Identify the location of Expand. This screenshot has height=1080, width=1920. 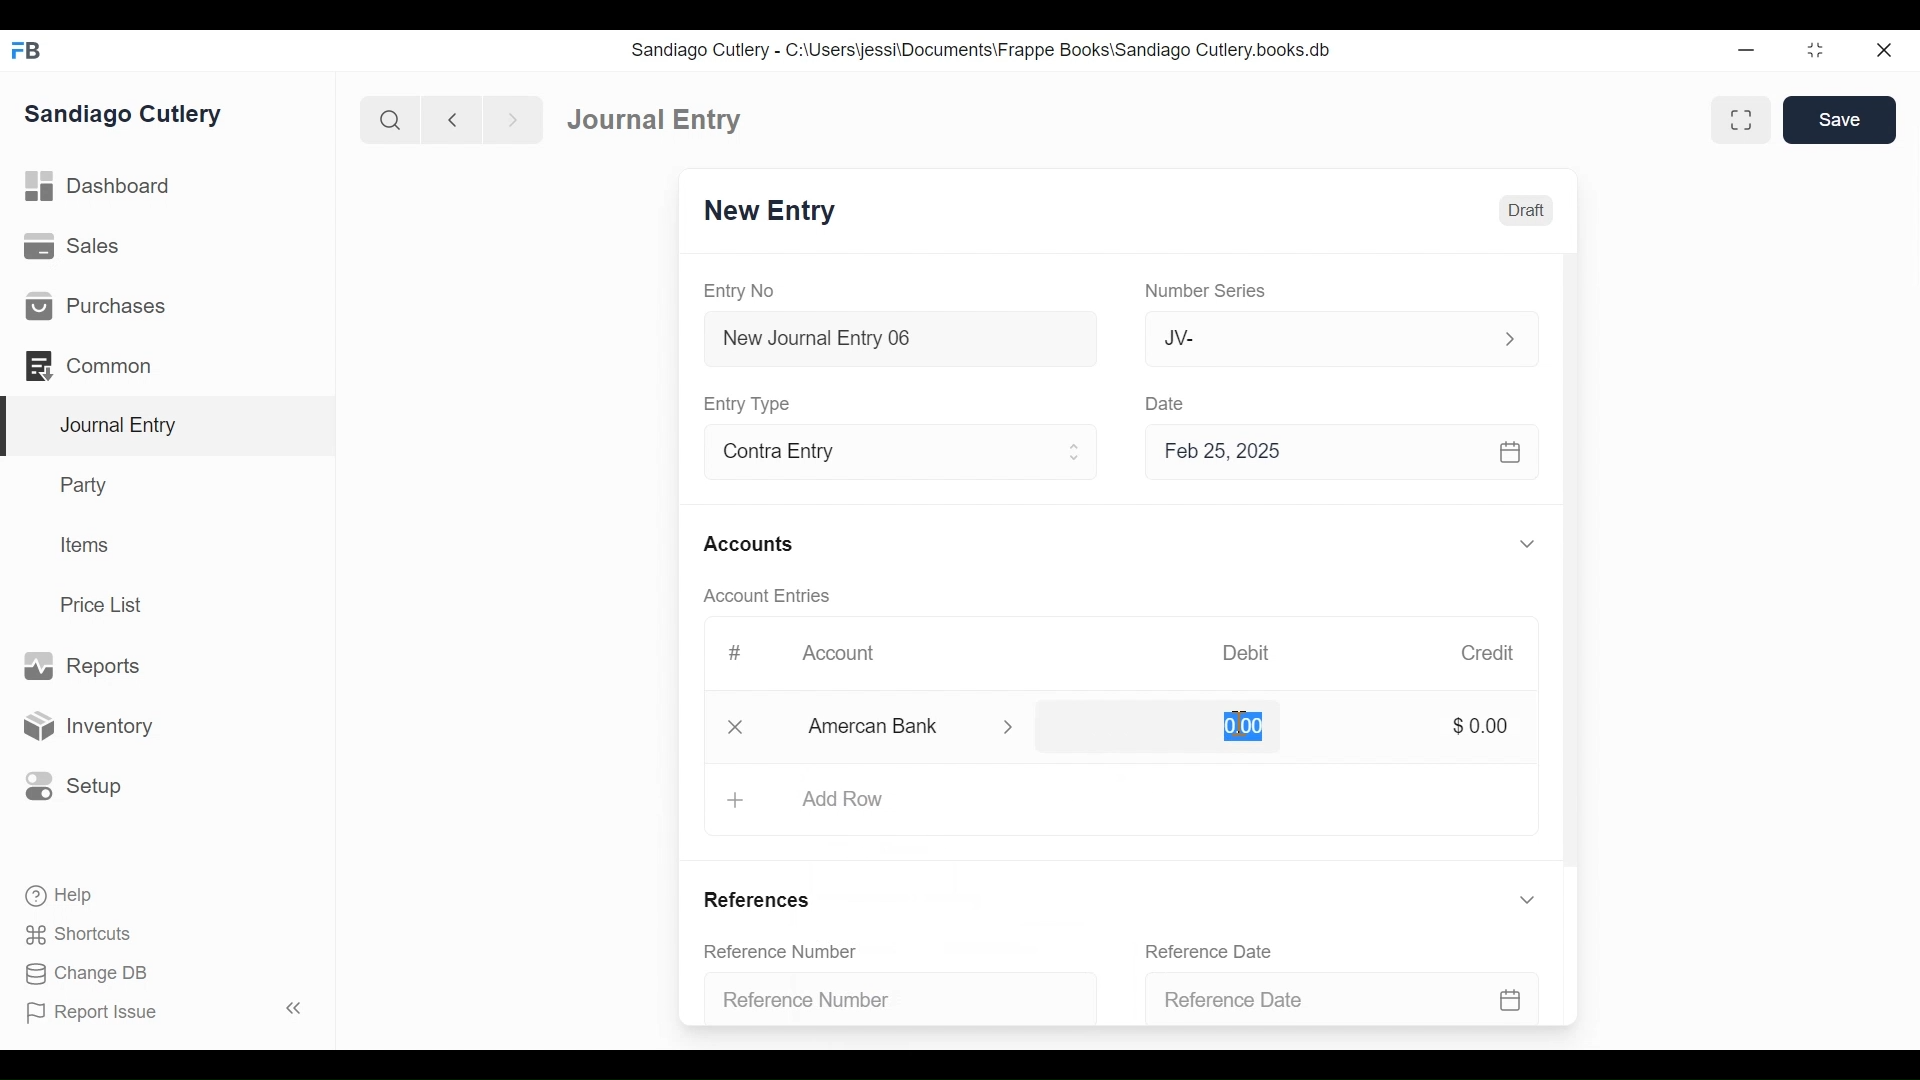
(1531, 545).